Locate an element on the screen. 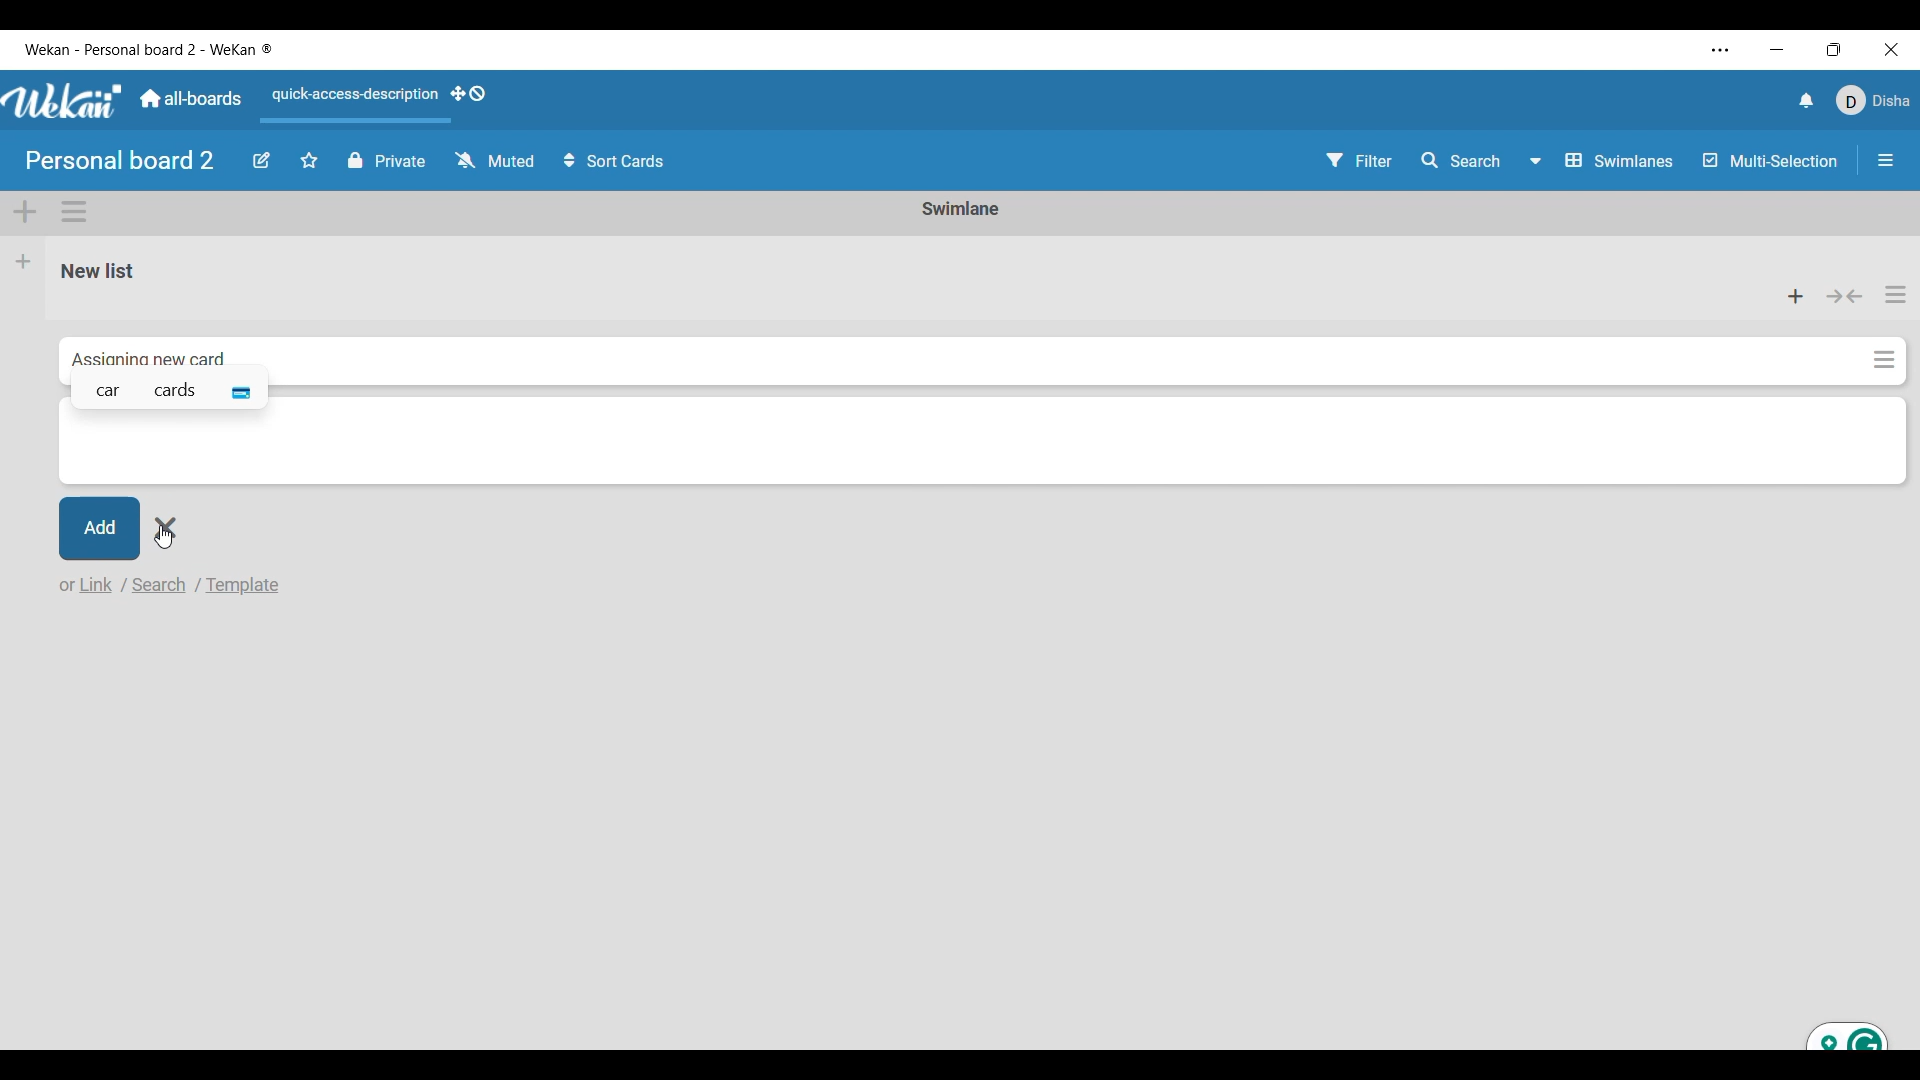  Go to main dashboard is located at coordinates (190, 99).